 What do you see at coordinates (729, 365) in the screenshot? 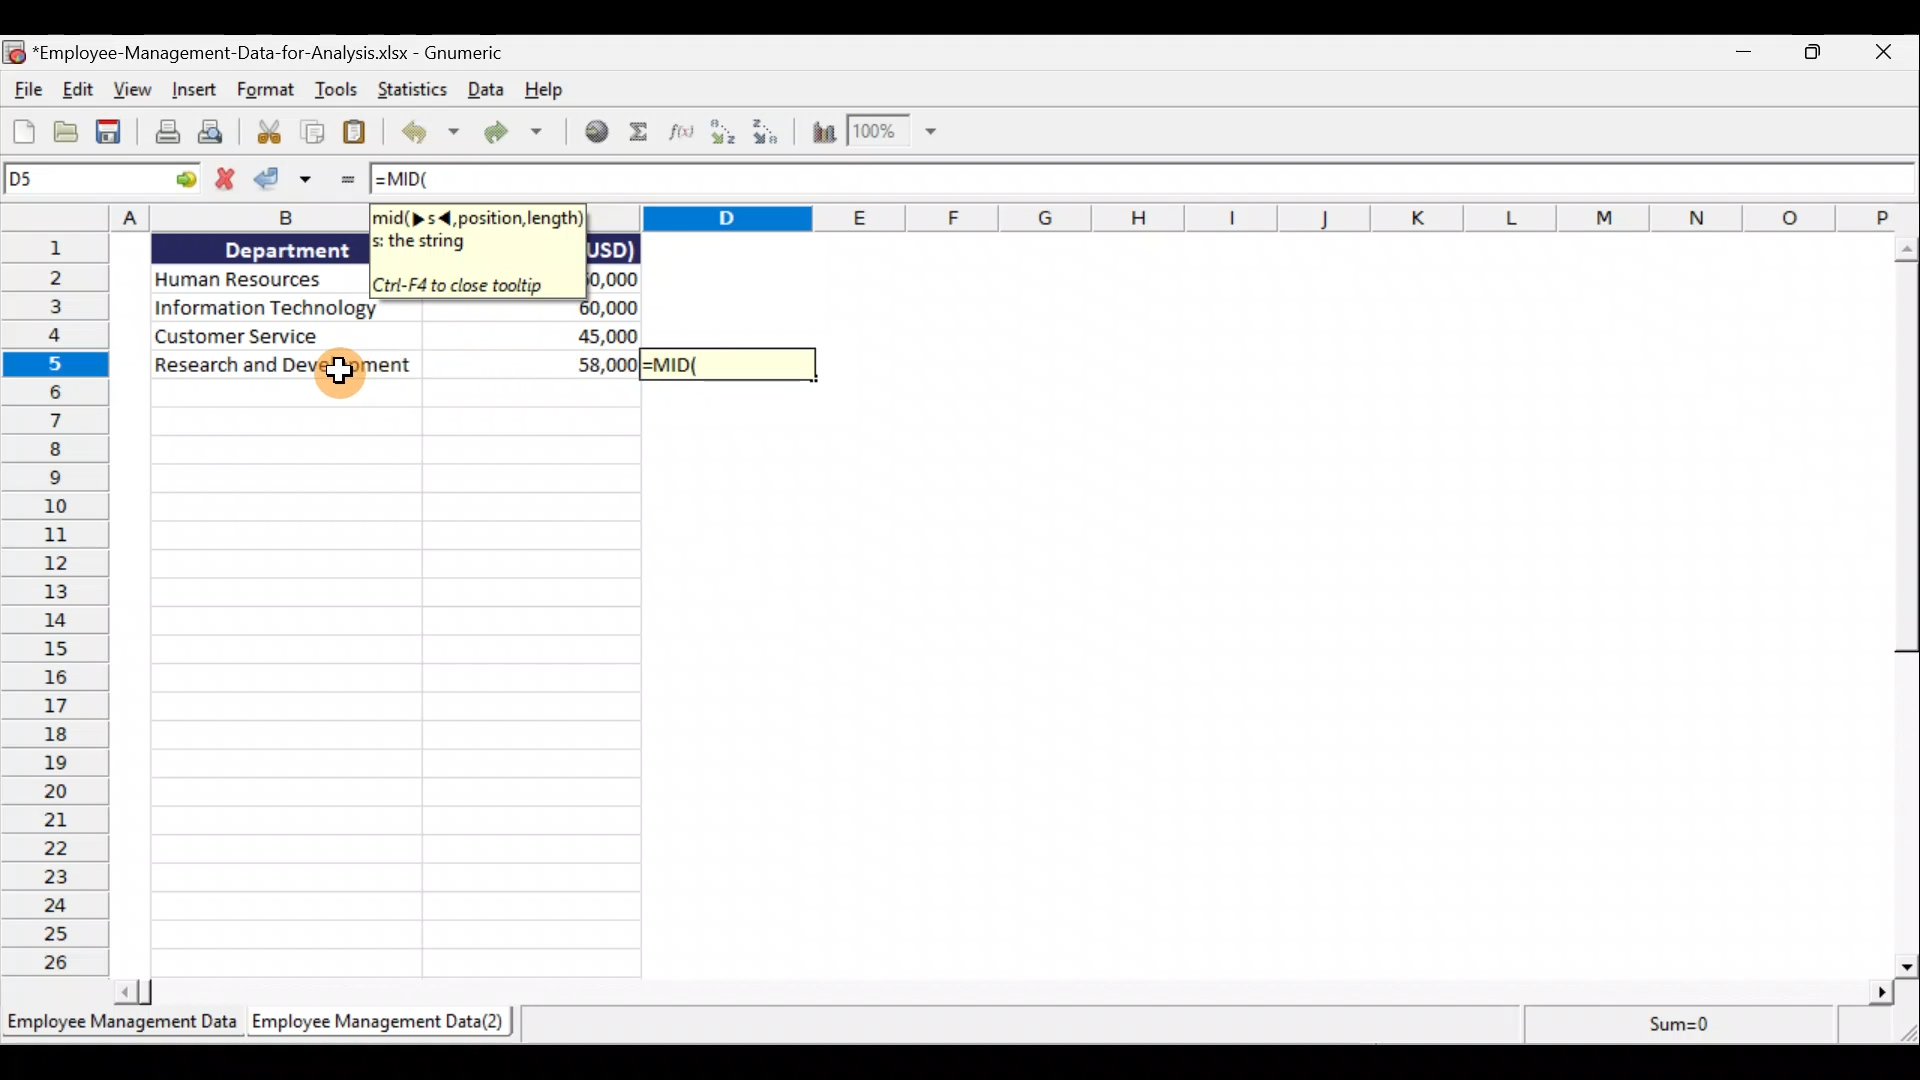
I see `=MID(` at bounding box center [729, 365].